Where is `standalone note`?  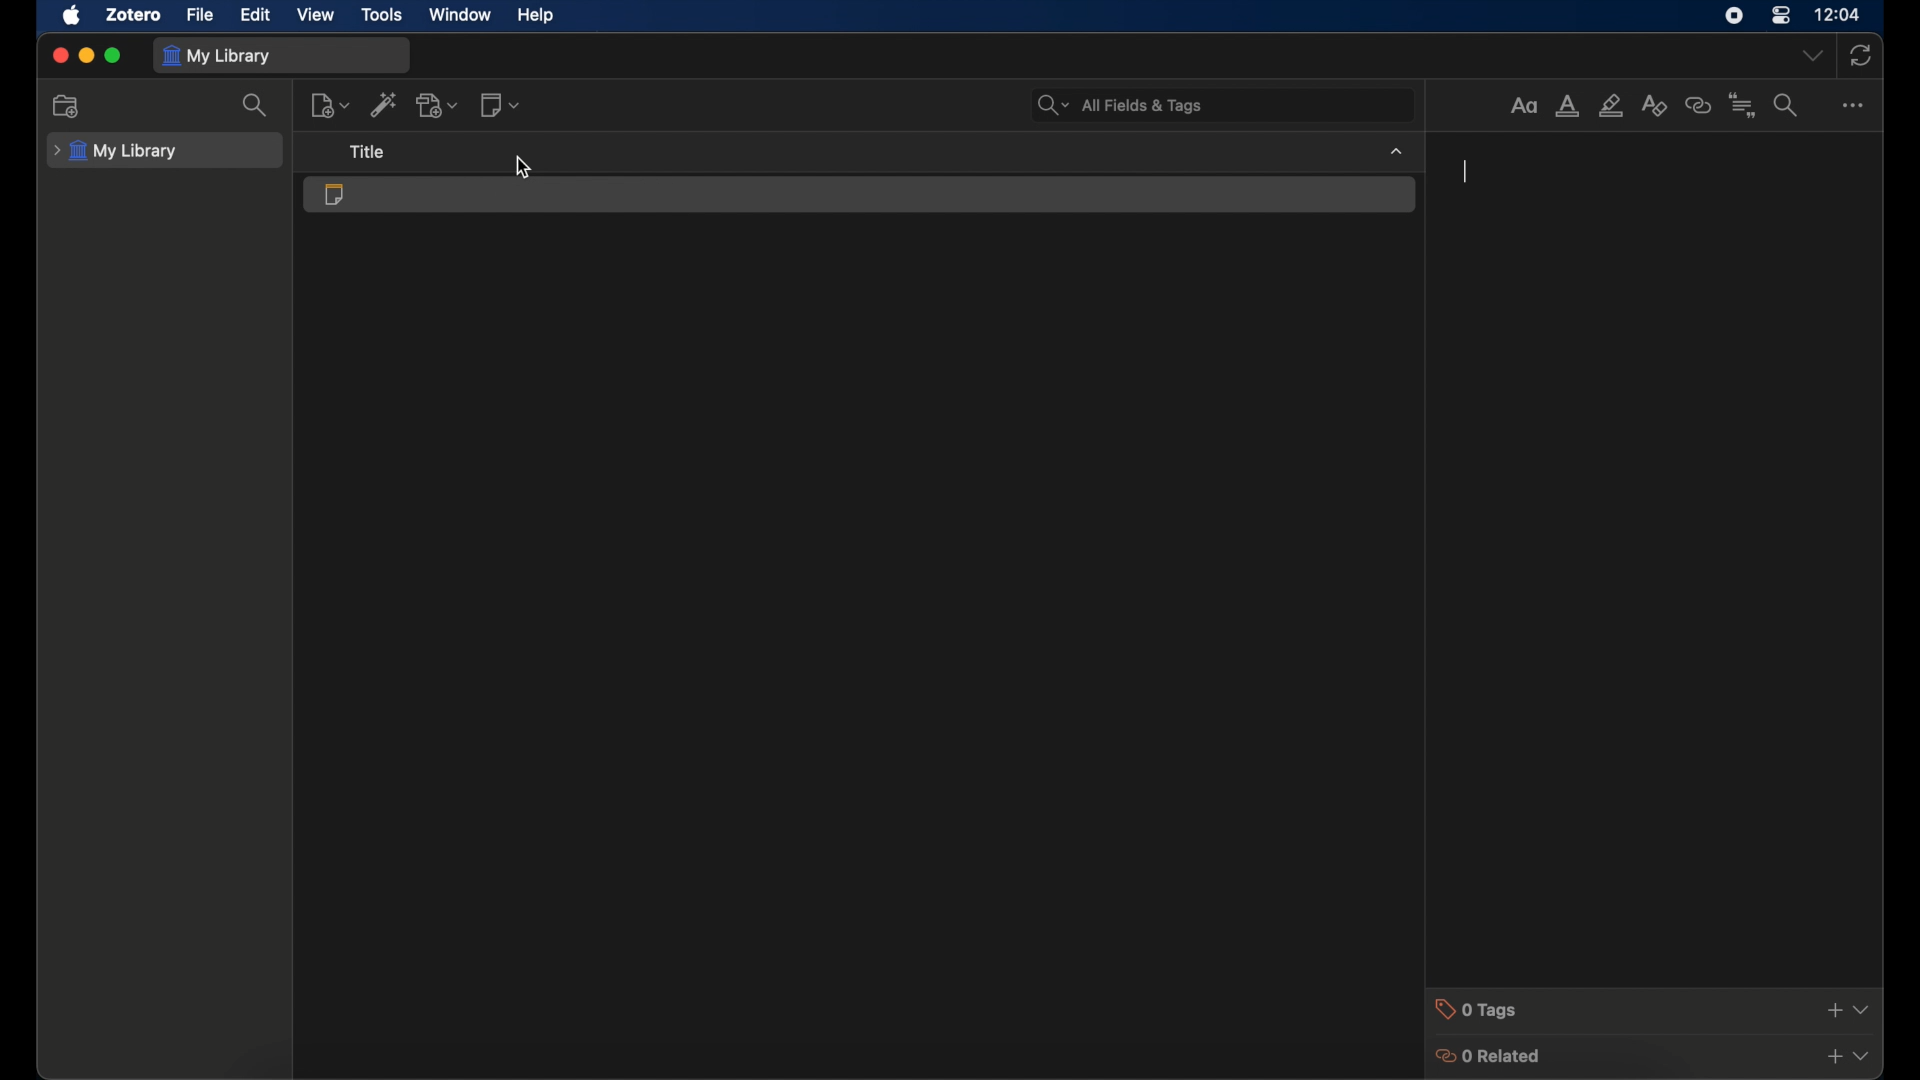 standalone note is located at coordinates (335, 195).